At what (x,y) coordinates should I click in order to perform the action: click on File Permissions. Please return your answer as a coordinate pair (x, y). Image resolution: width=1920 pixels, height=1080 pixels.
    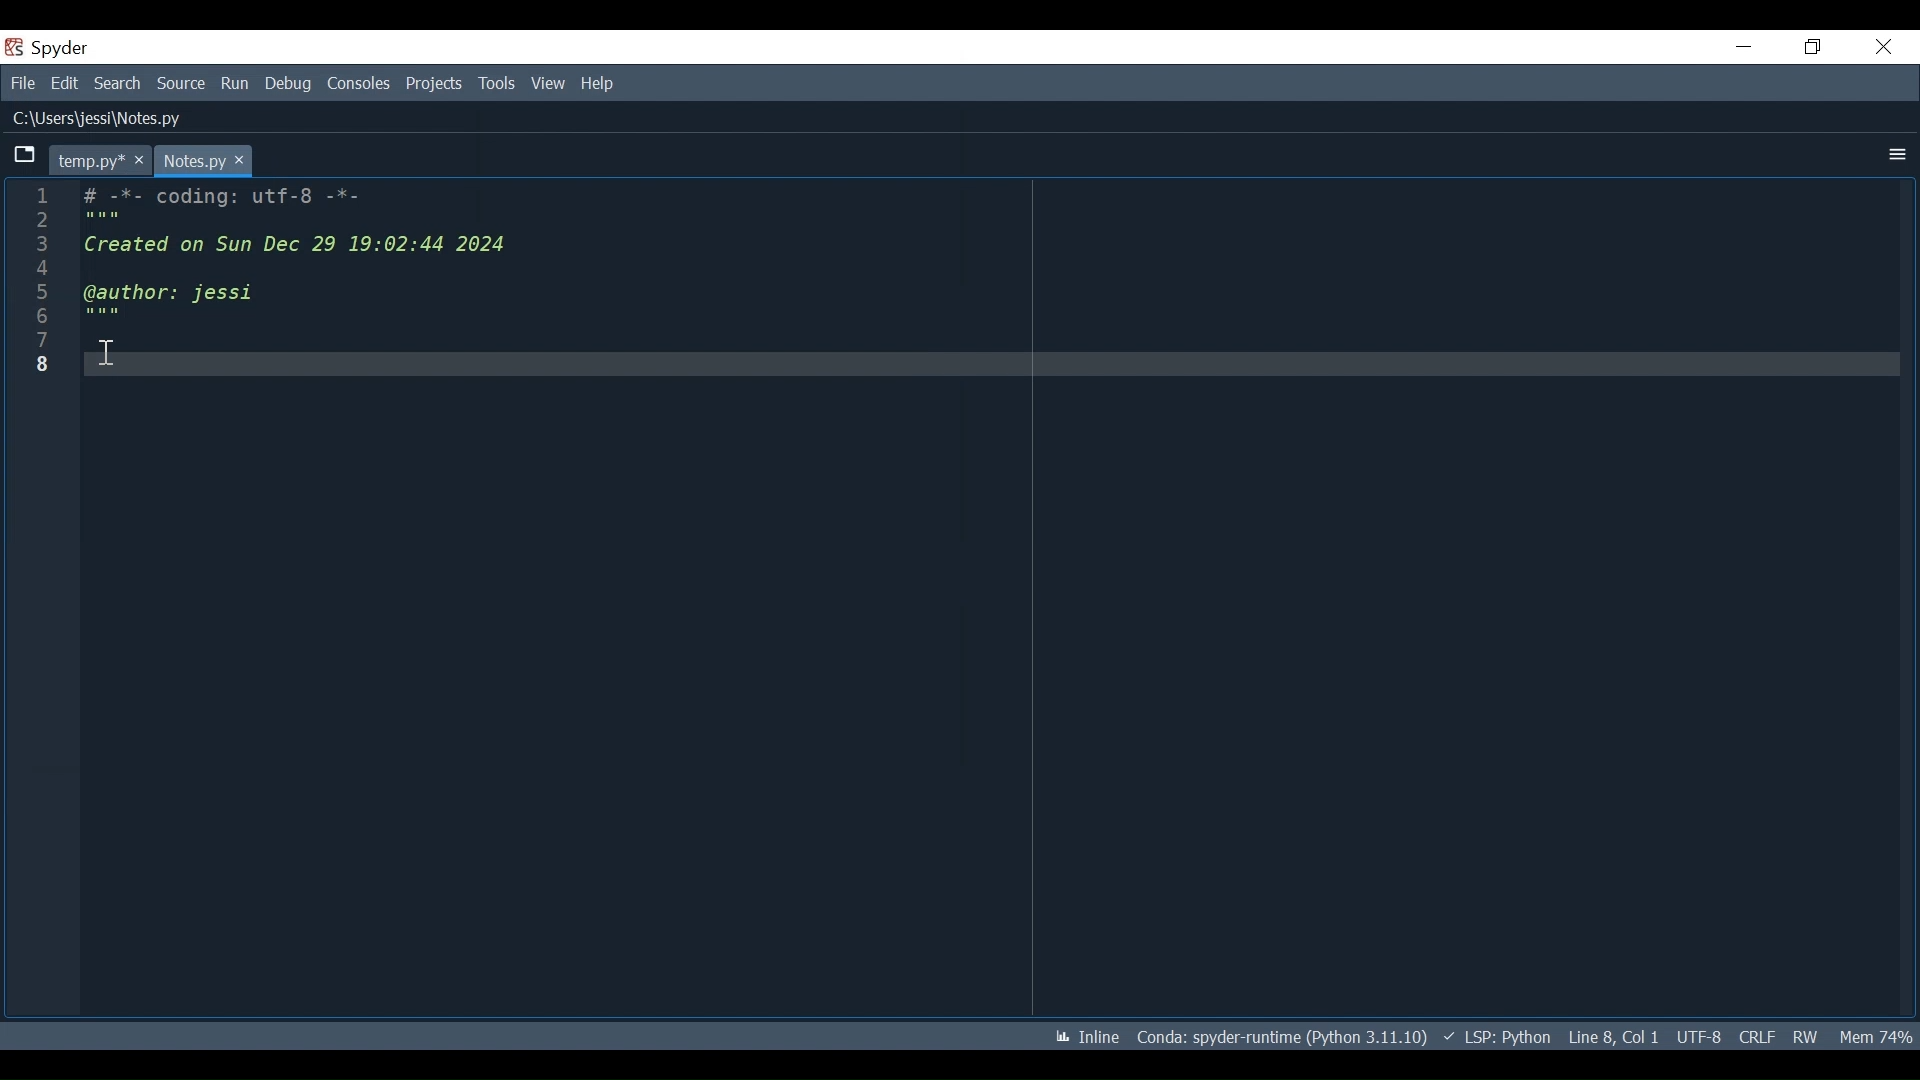
    Looking at the image, I should click on (1804, 1036).